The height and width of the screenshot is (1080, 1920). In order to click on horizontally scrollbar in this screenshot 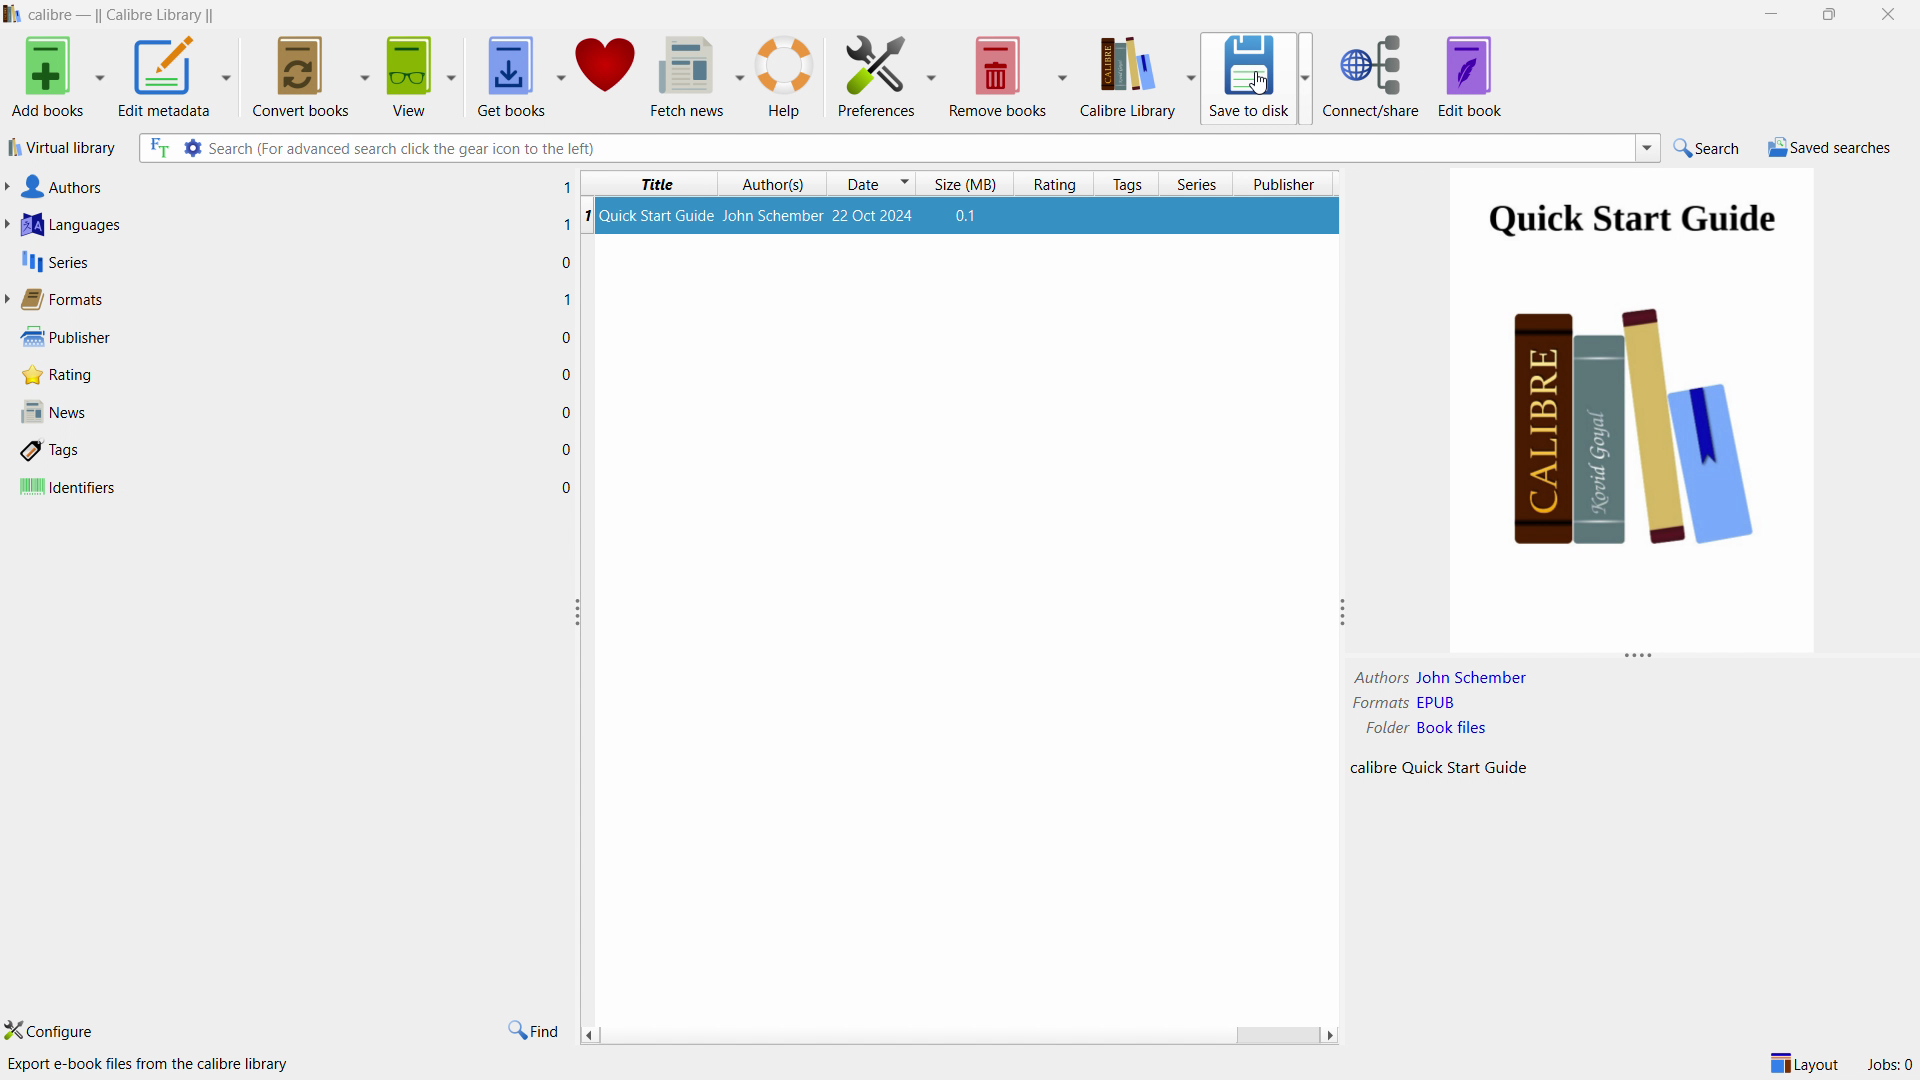, I will do `click(962, 1035)`.